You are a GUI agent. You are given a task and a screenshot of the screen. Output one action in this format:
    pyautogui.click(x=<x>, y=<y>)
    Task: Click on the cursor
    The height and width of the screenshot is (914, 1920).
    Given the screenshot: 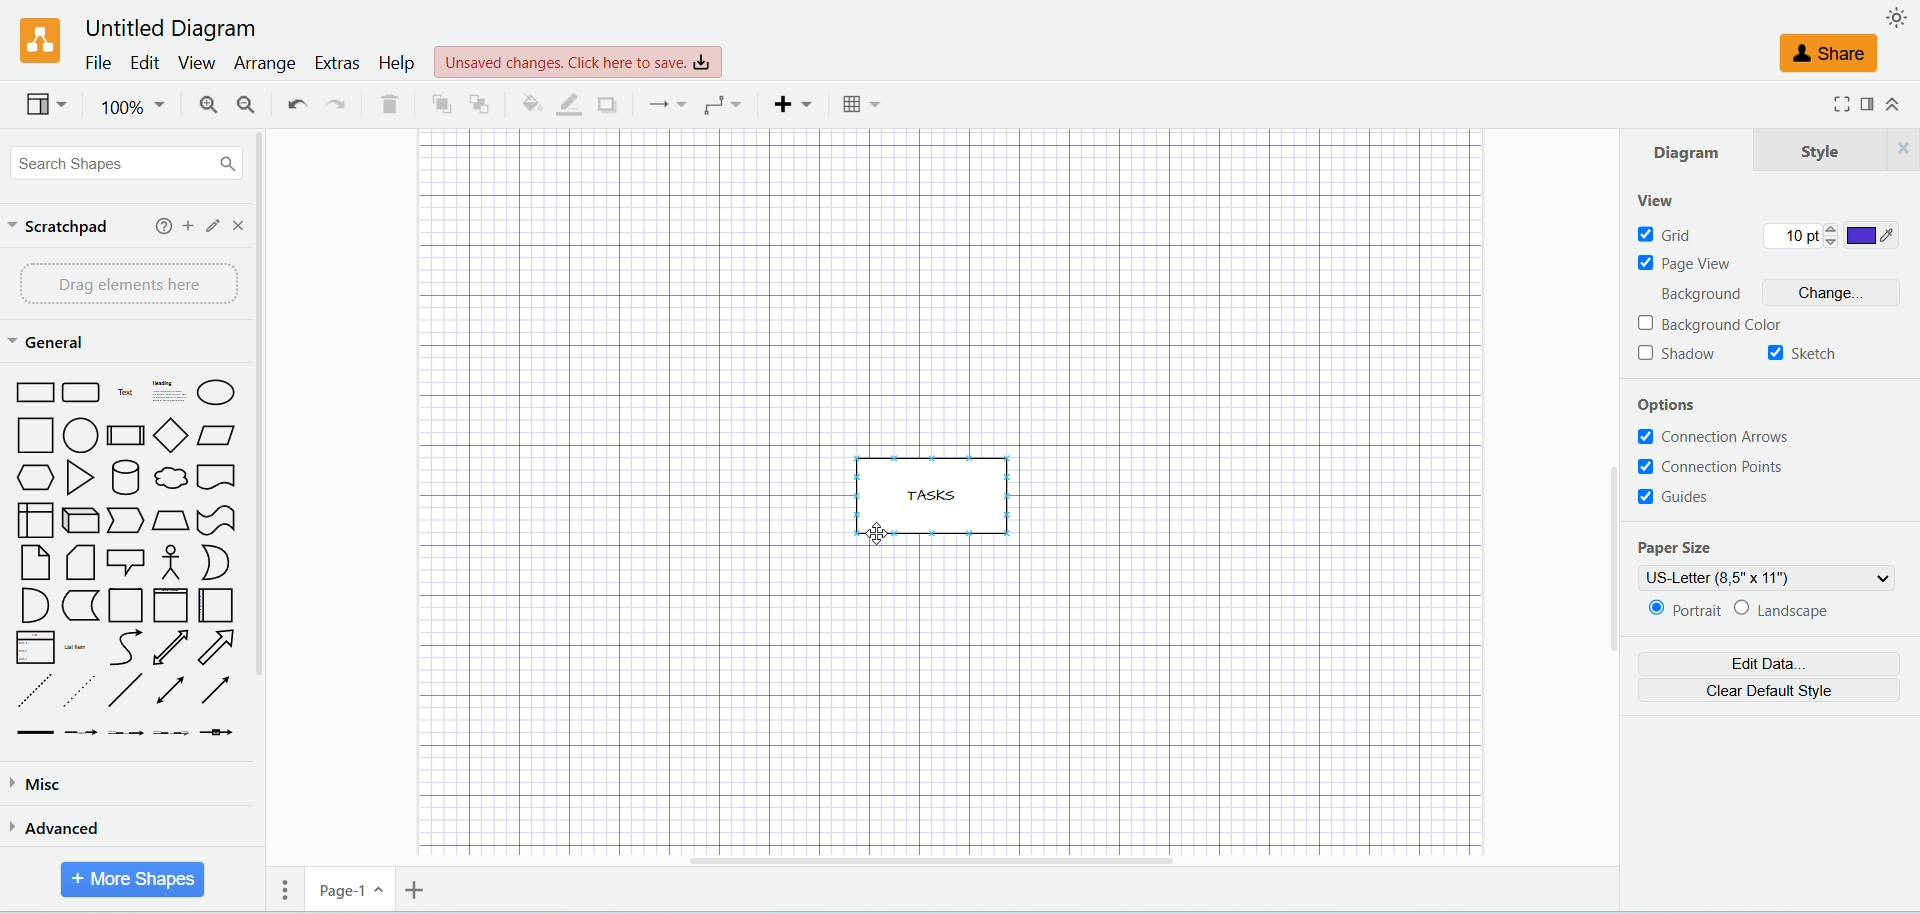 What is the action you would take?
    pyautogui.click(x=880, y=536)
    